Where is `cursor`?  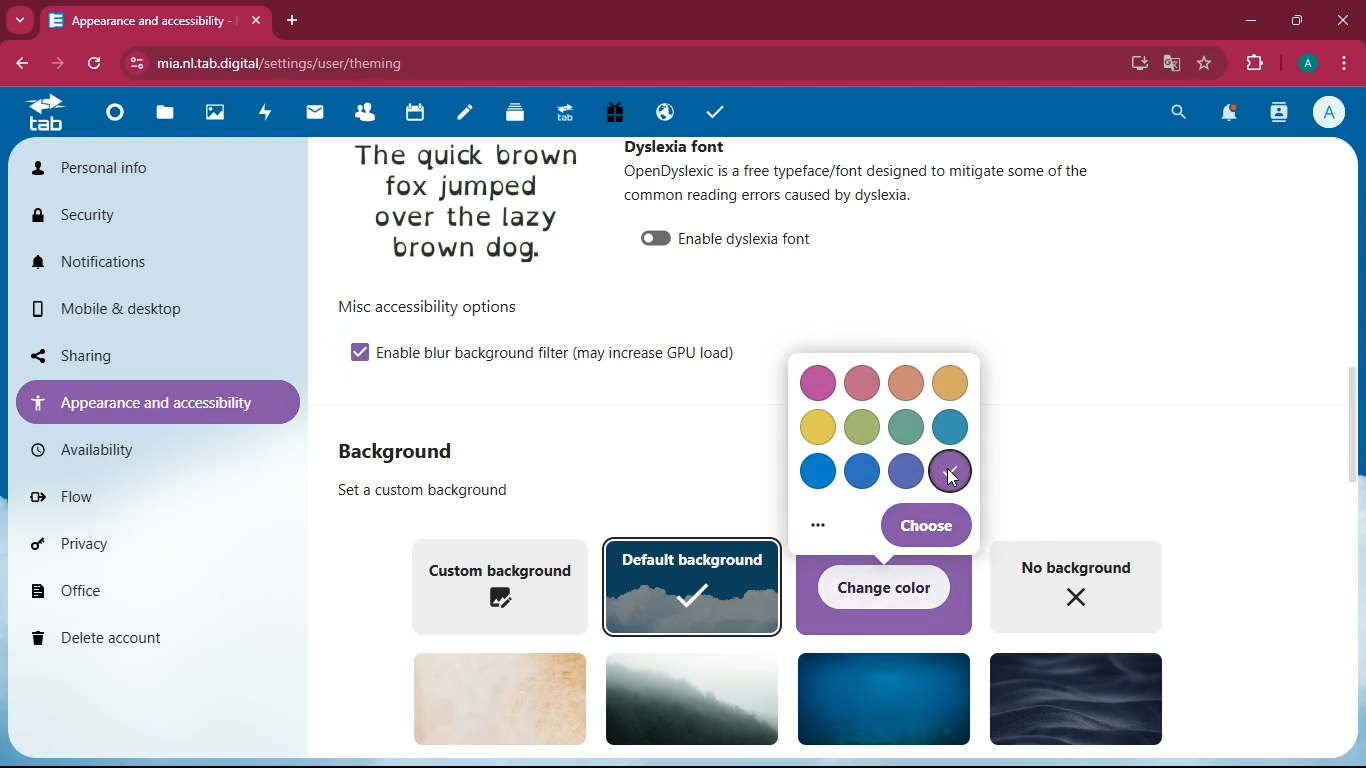 cursor is located at coordinates (949, 479).